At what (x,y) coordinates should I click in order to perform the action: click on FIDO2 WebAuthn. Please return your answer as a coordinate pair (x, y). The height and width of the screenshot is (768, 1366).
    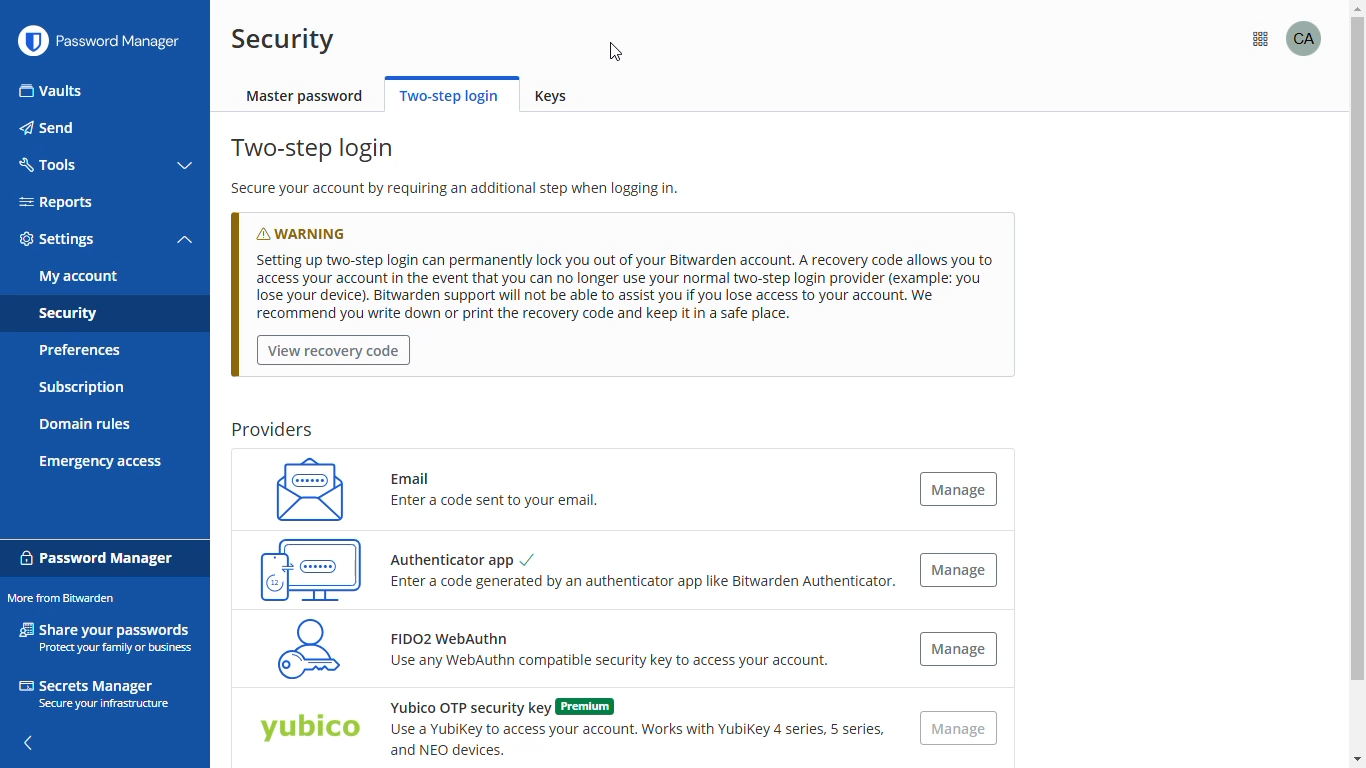
    Looking at the image, I should click on (302, 648).